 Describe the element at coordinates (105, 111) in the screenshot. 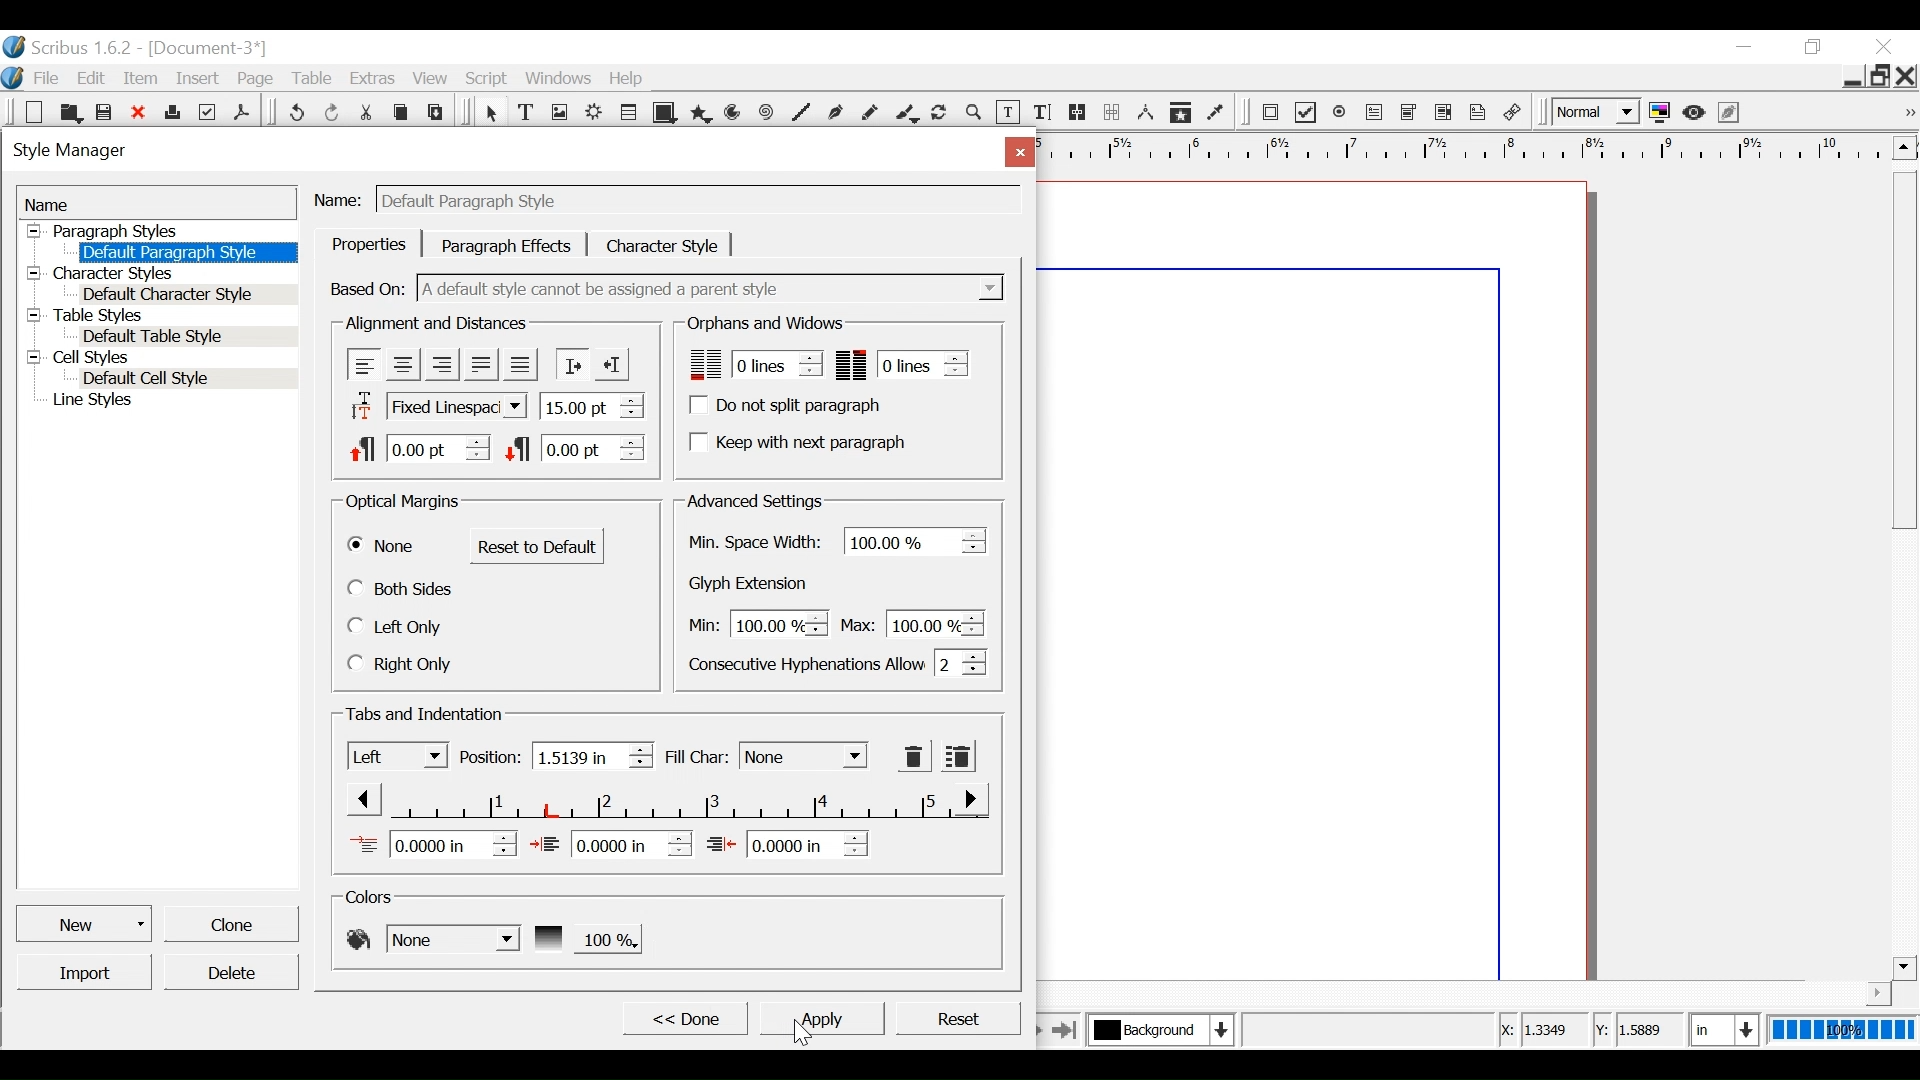

I see `Save` at that location.